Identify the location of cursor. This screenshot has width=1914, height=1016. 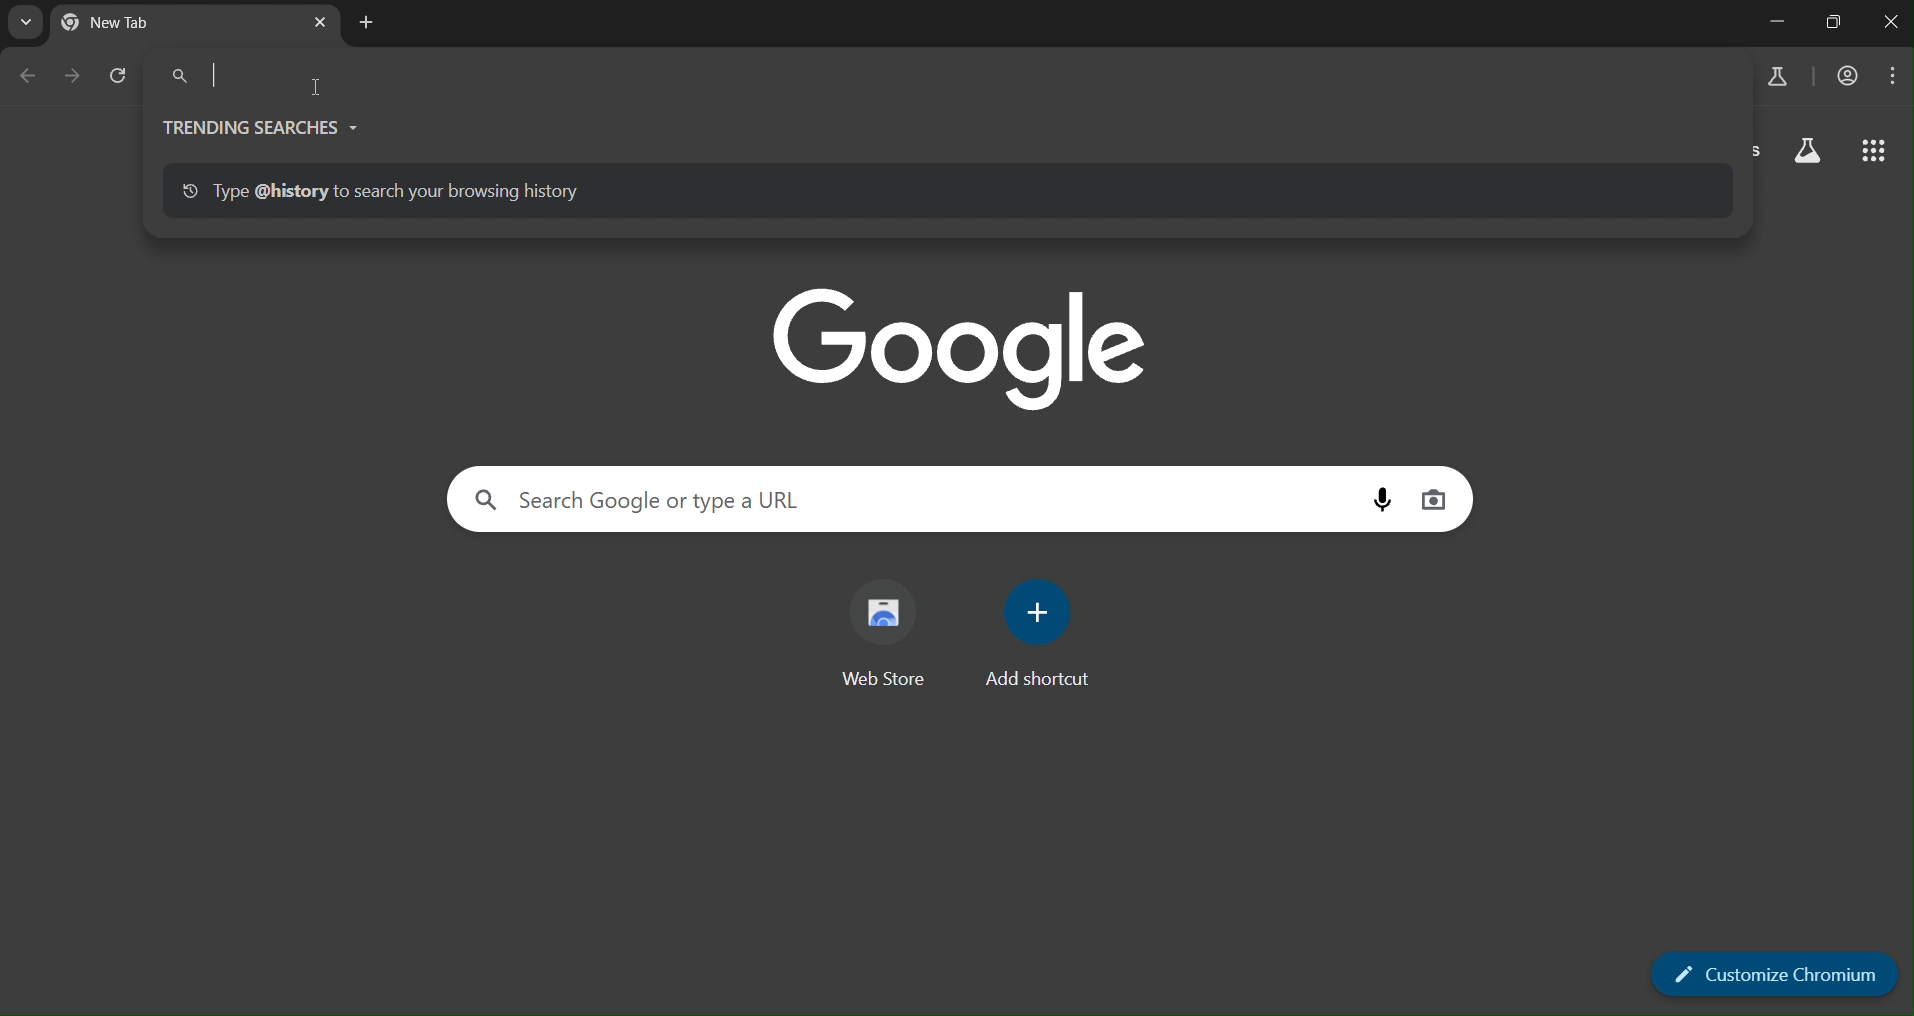
(317, 89).